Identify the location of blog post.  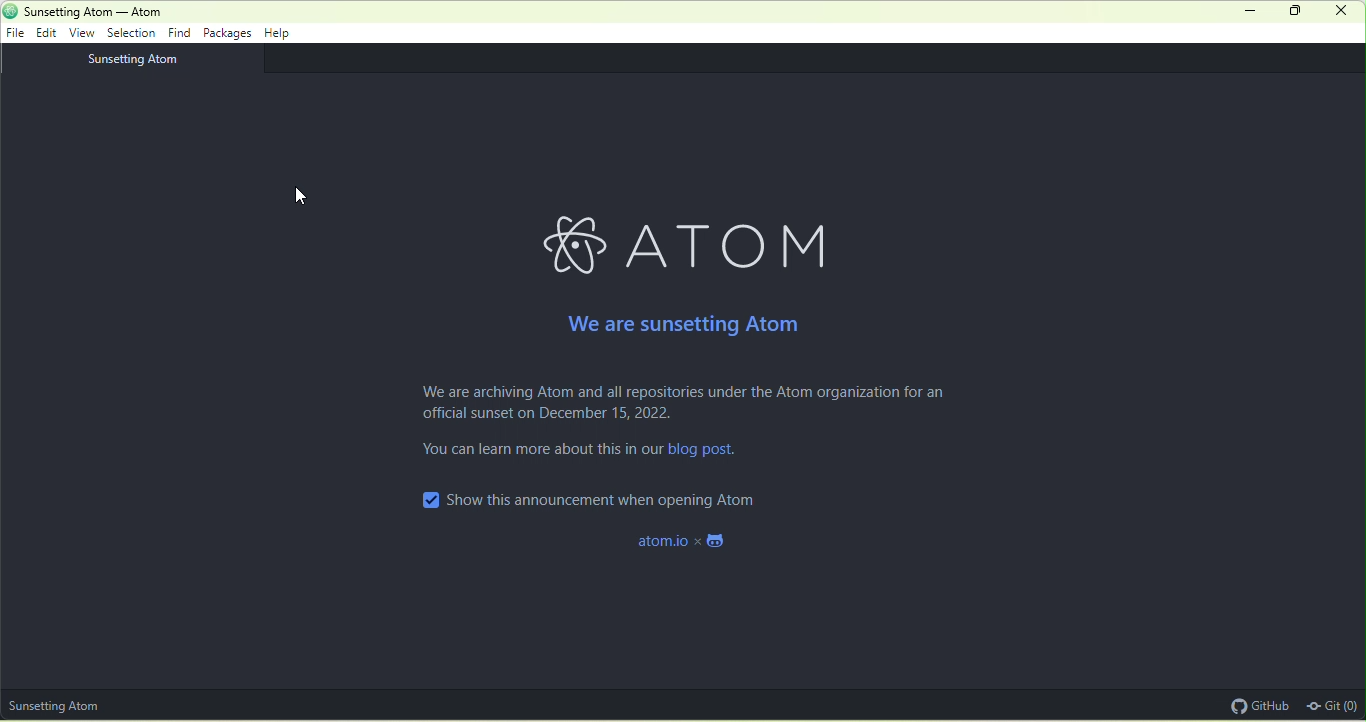
(703, 455).